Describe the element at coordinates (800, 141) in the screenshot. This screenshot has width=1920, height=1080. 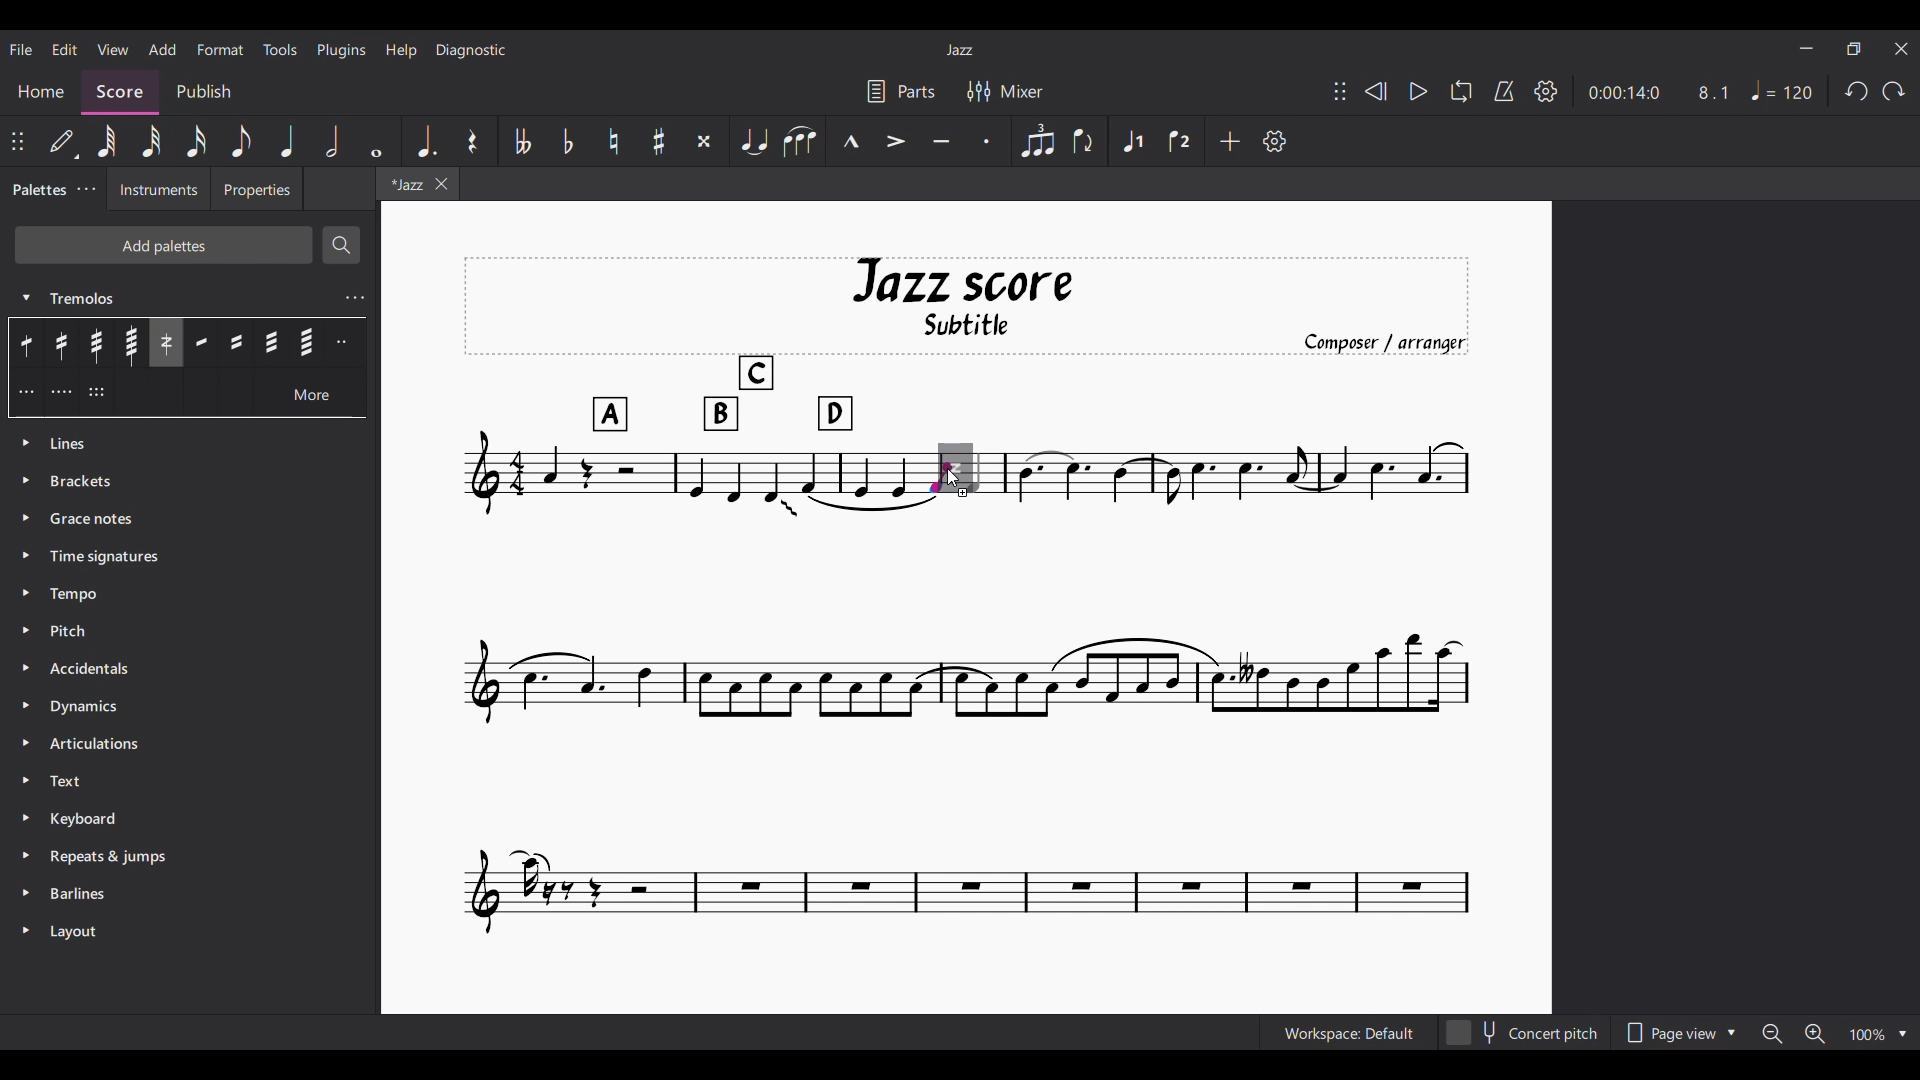
I see `Slur` at that location.